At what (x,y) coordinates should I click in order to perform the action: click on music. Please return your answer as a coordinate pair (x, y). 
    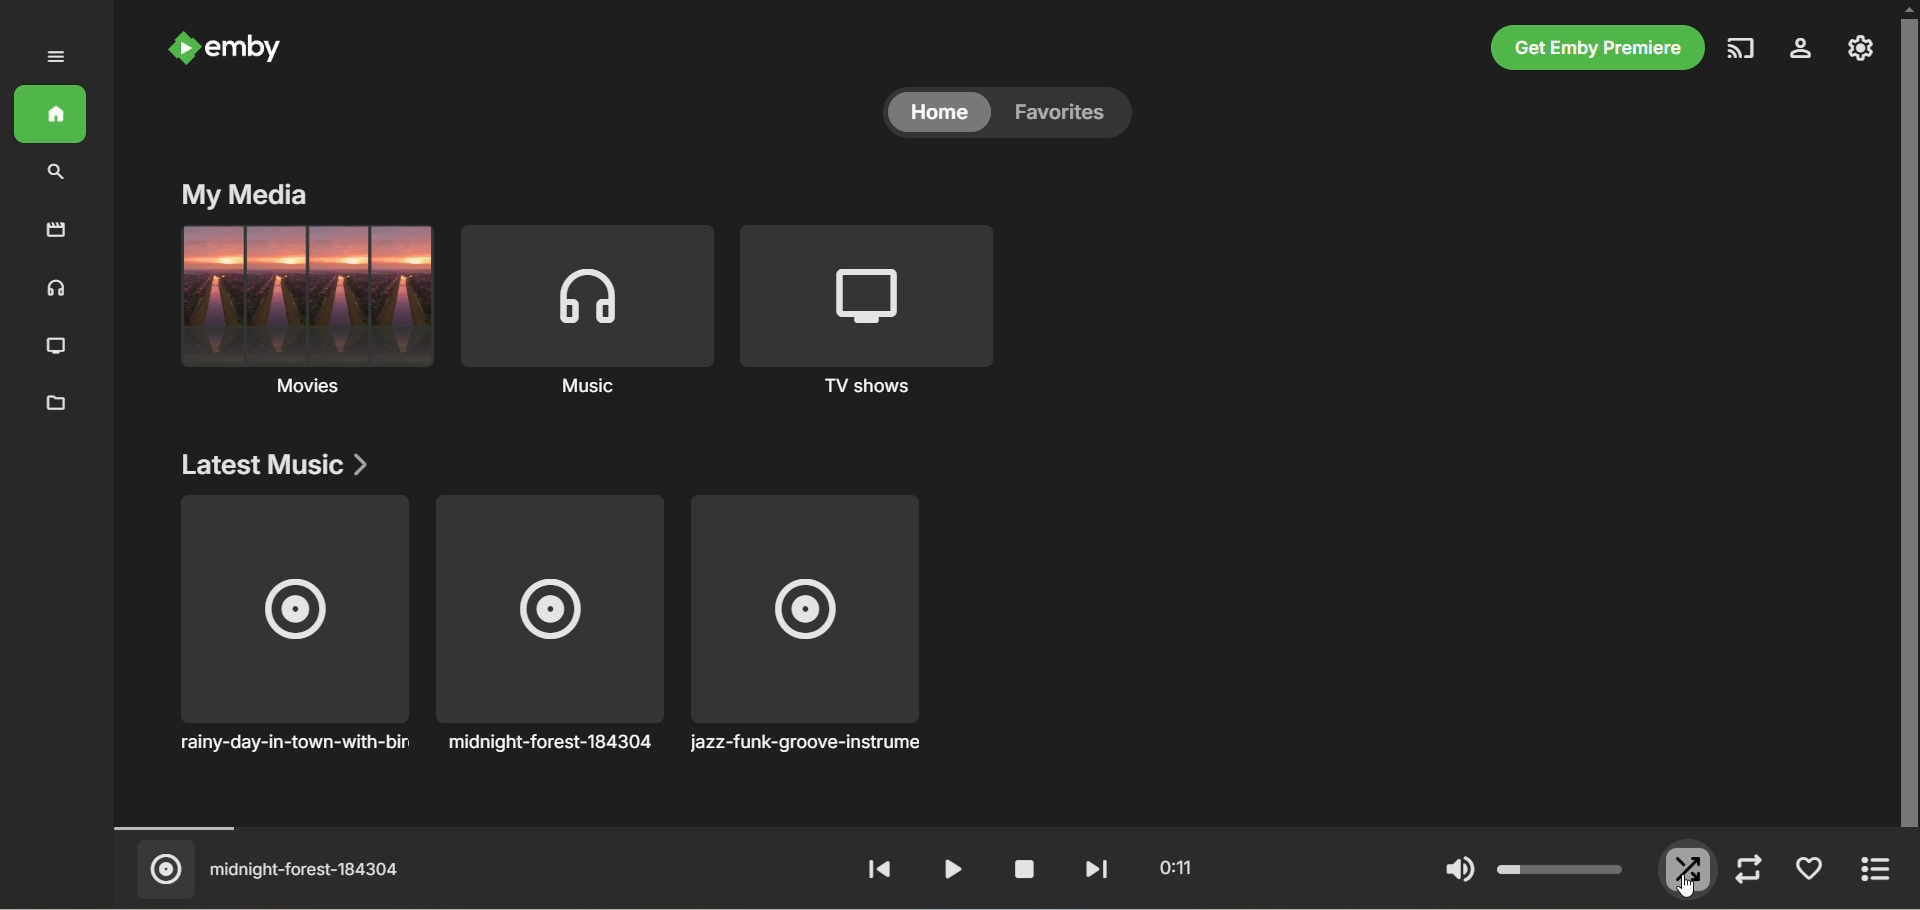
    Looking at the image, I should click on (586, 309).